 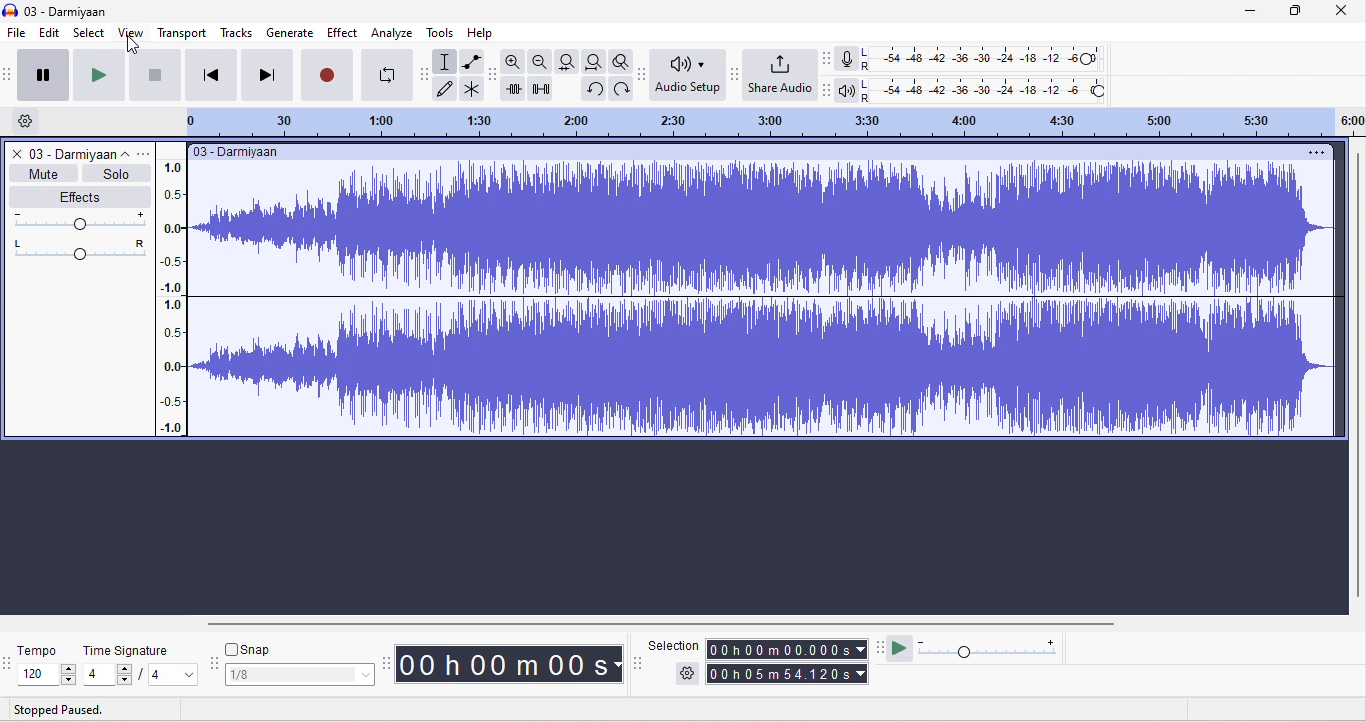 What do you see at coordinates (674, 644) in the screenshot?
I see `selection` at bounding box center [674, 644].